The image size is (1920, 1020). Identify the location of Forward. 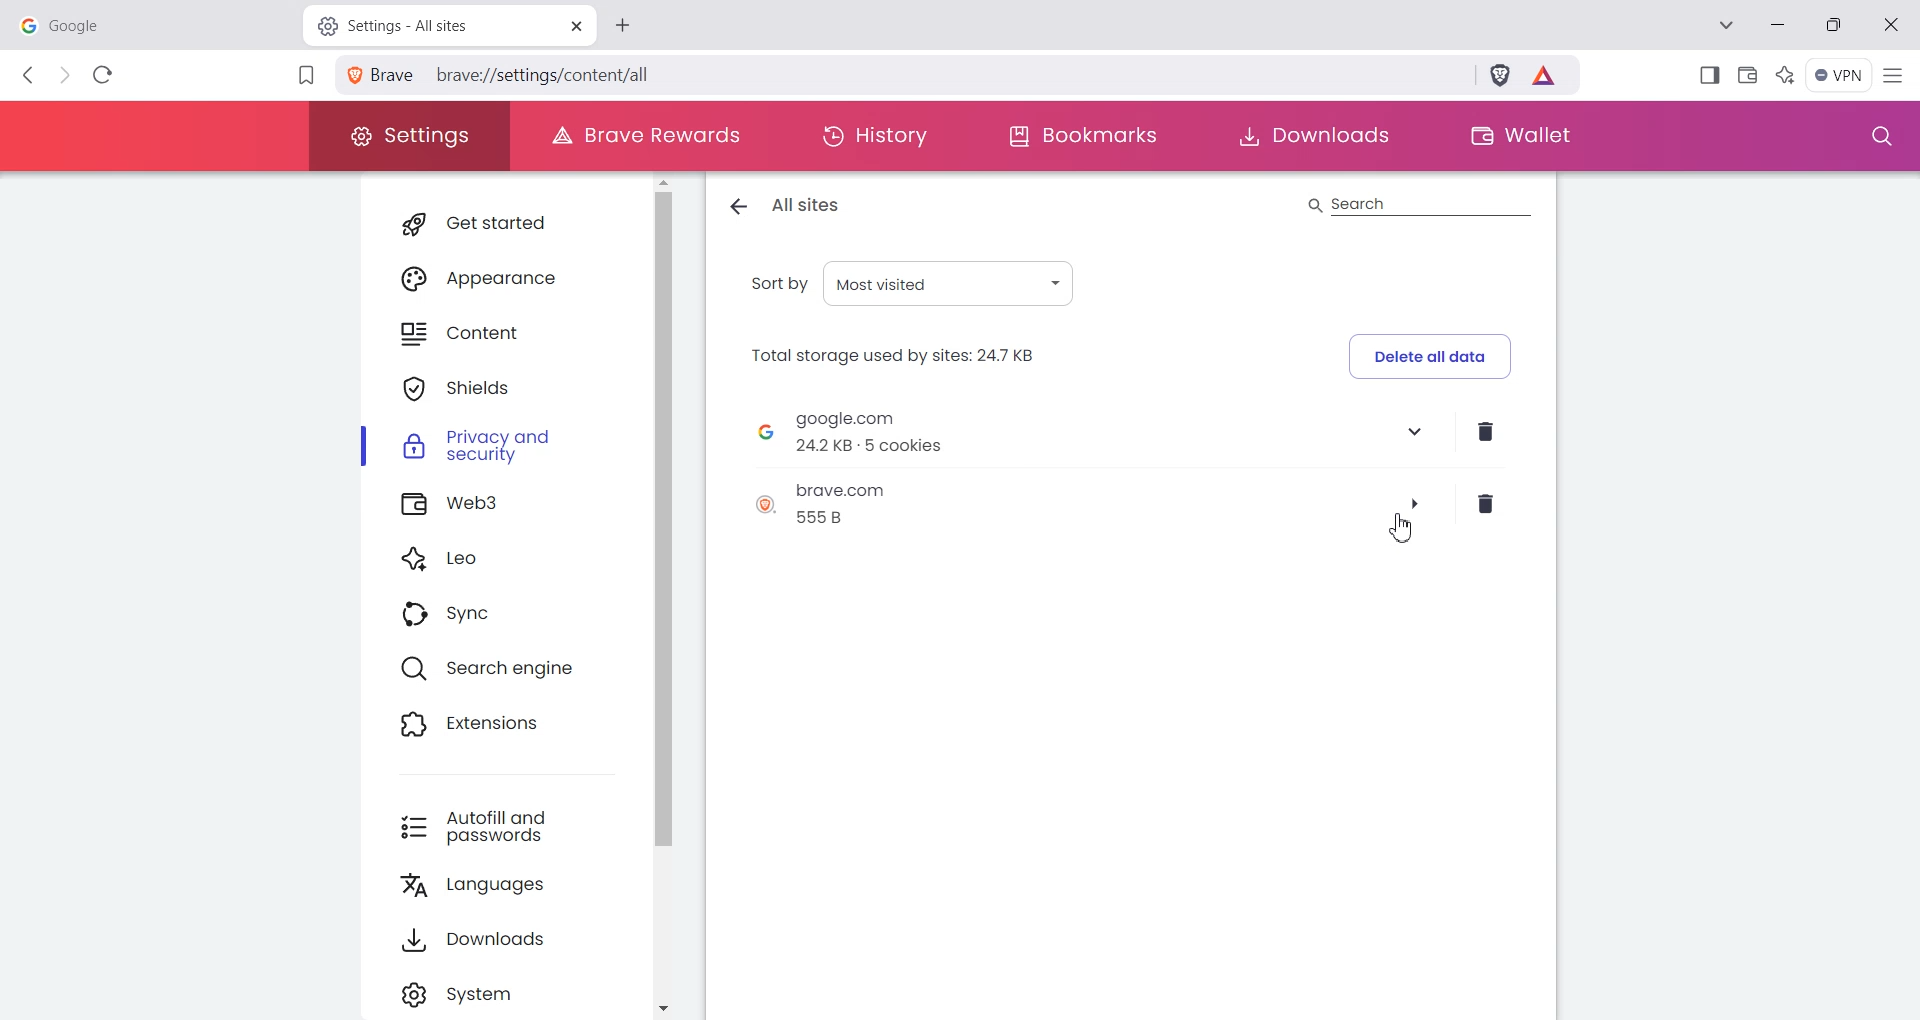
(64, 76).